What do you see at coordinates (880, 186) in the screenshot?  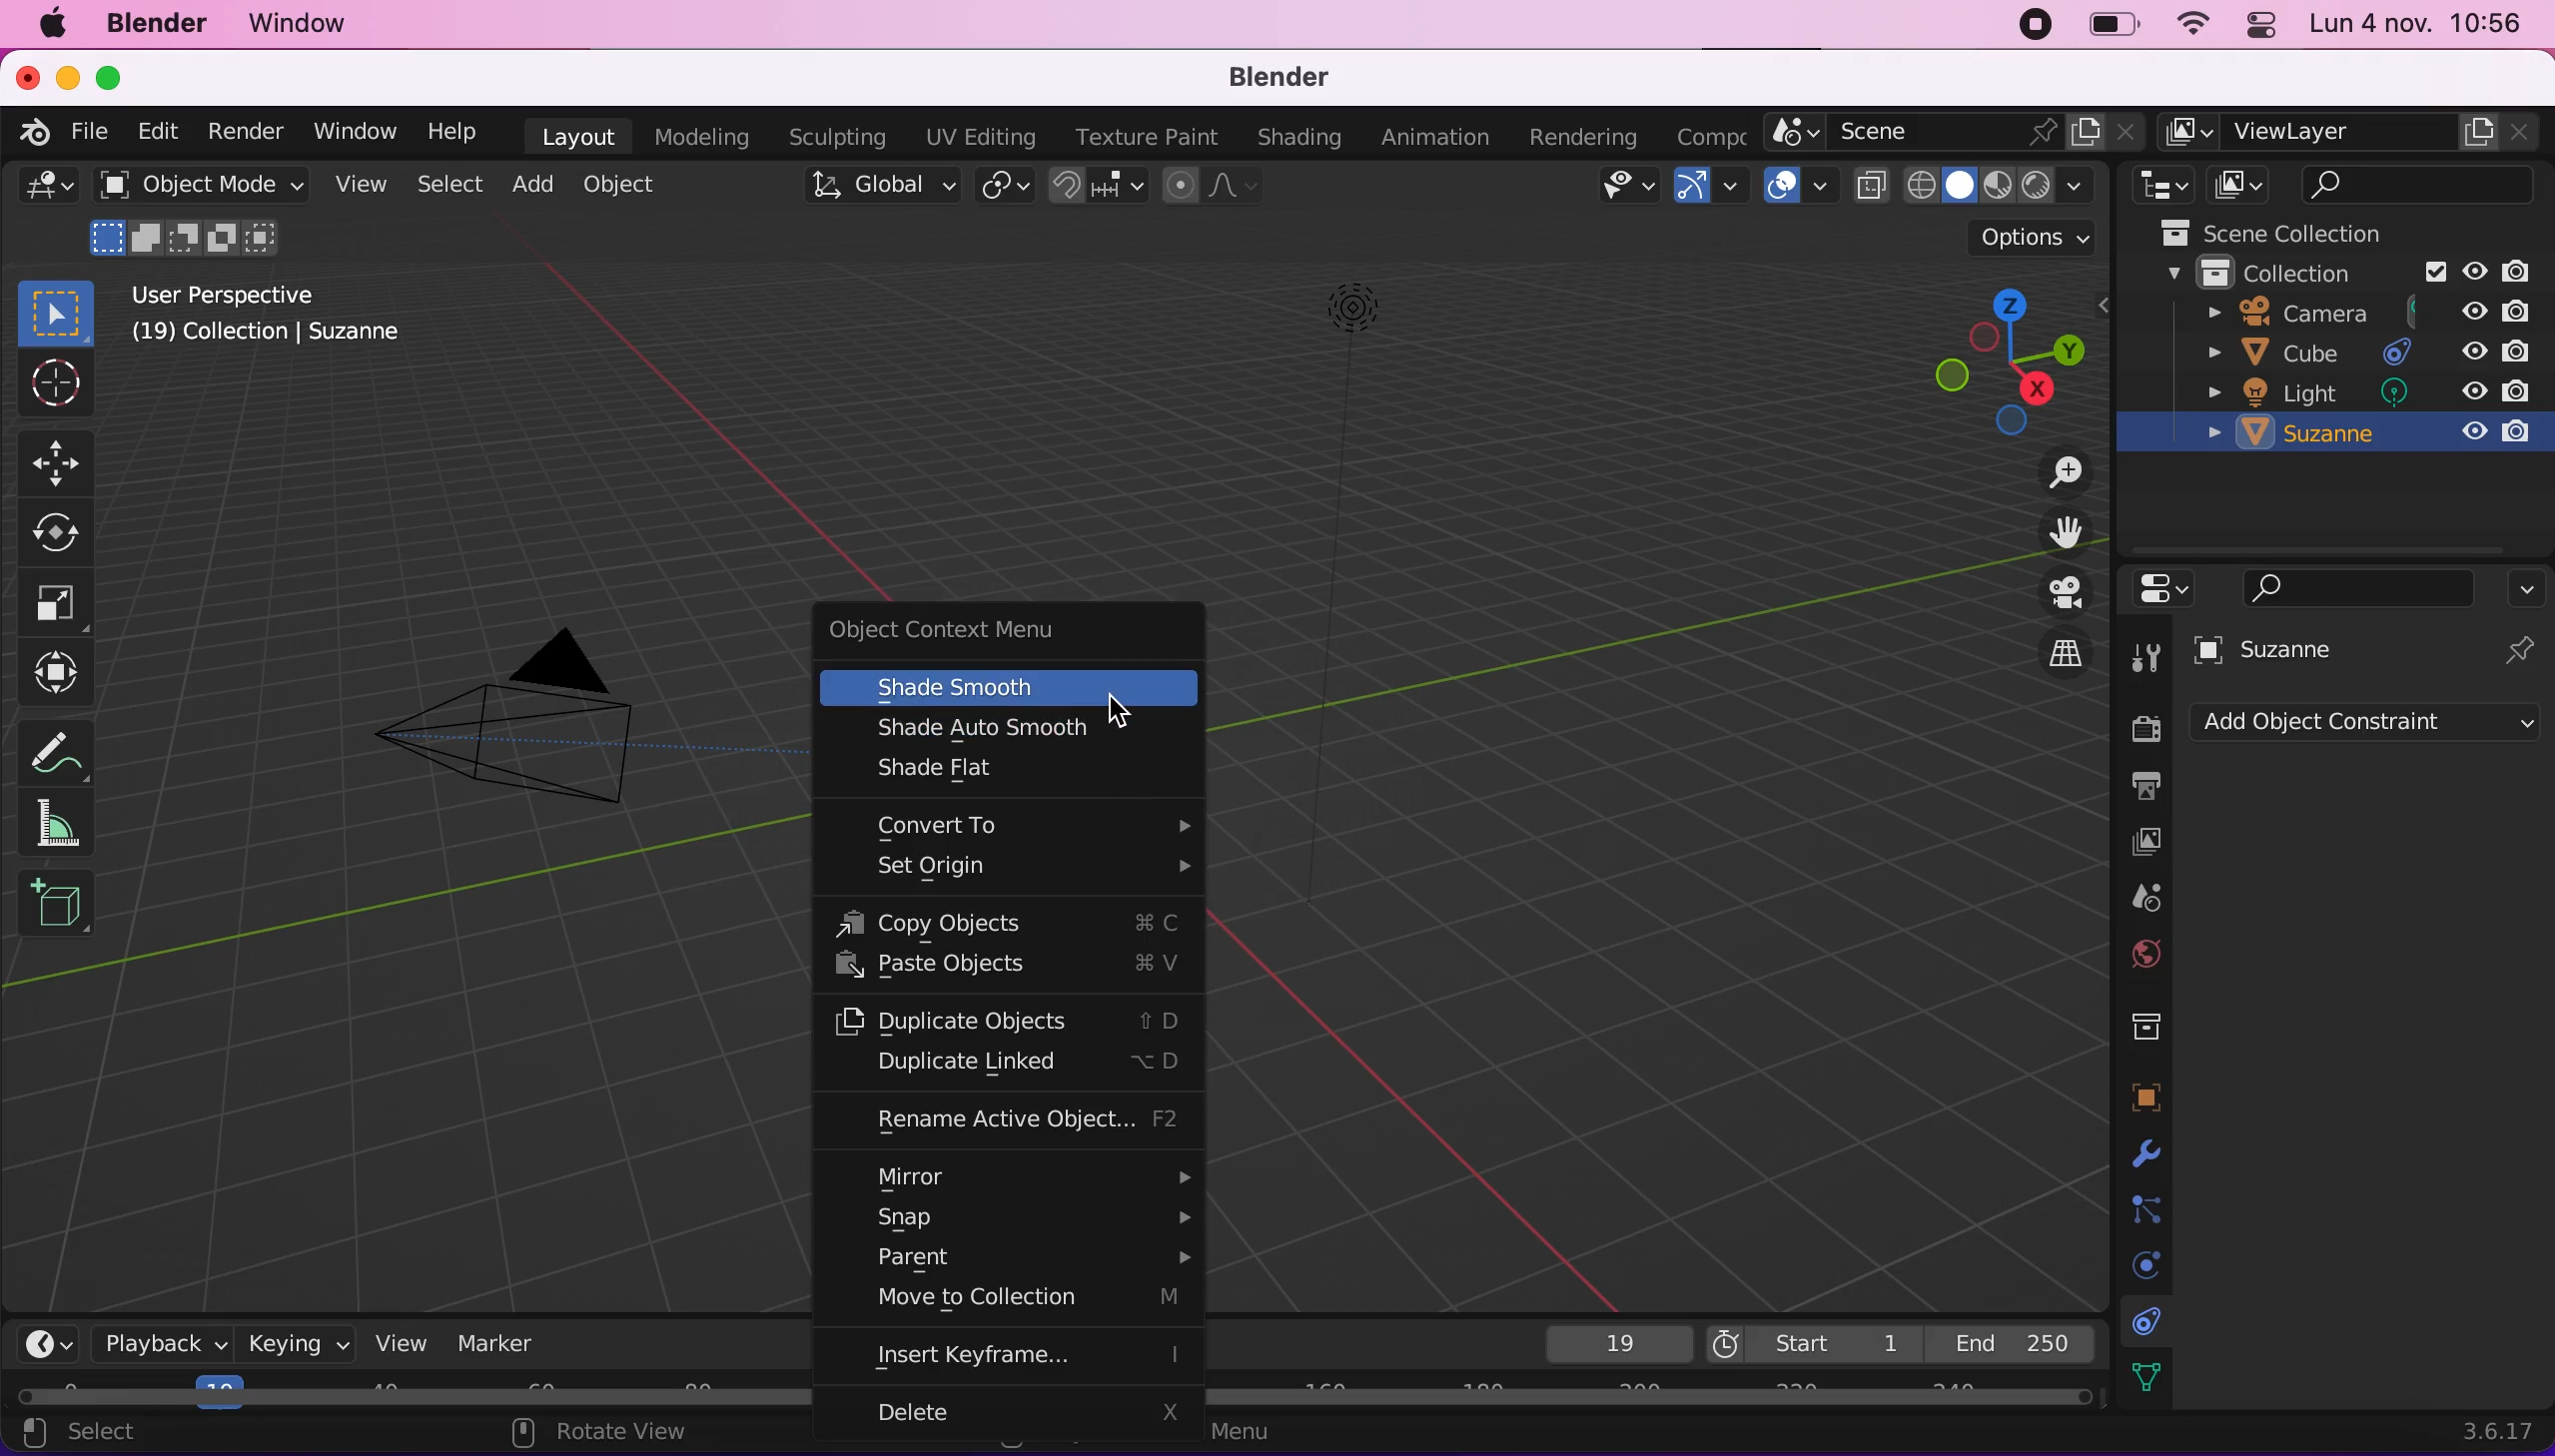 I see `transformation orientation` at bounding box center [880, 186].